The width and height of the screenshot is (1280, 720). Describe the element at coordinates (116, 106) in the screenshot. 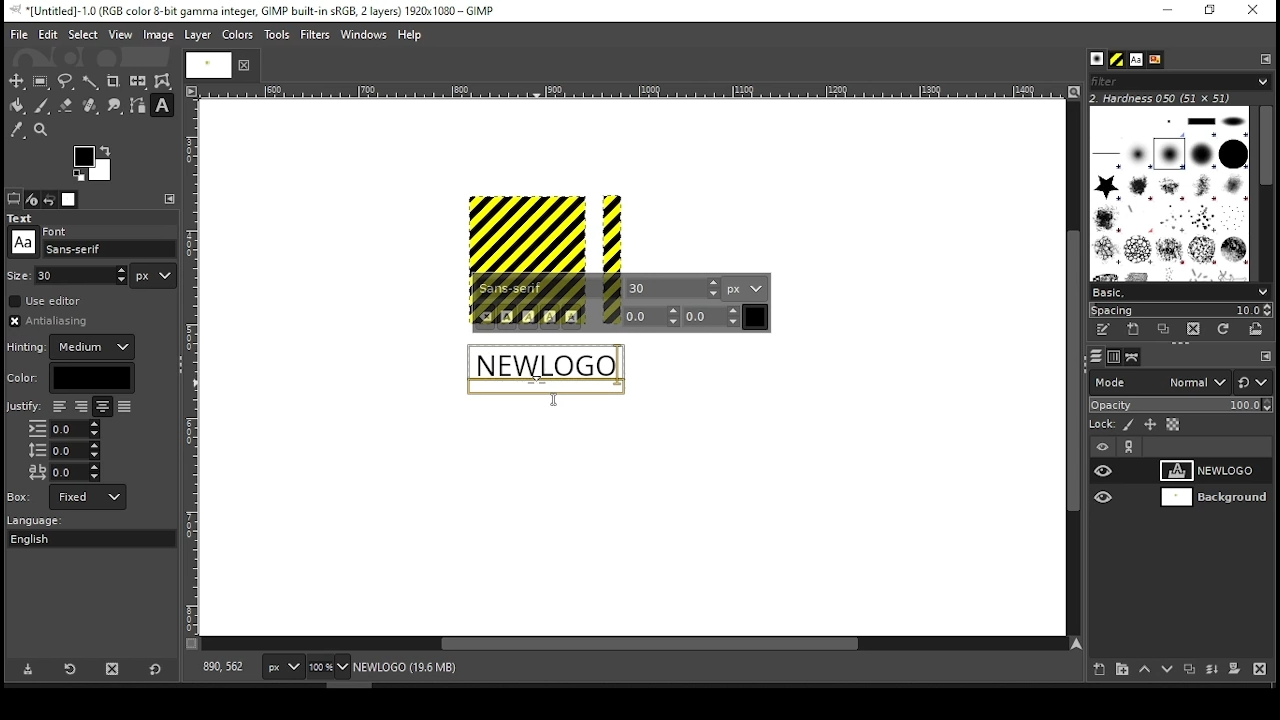

I see `smudge tool` at that location.